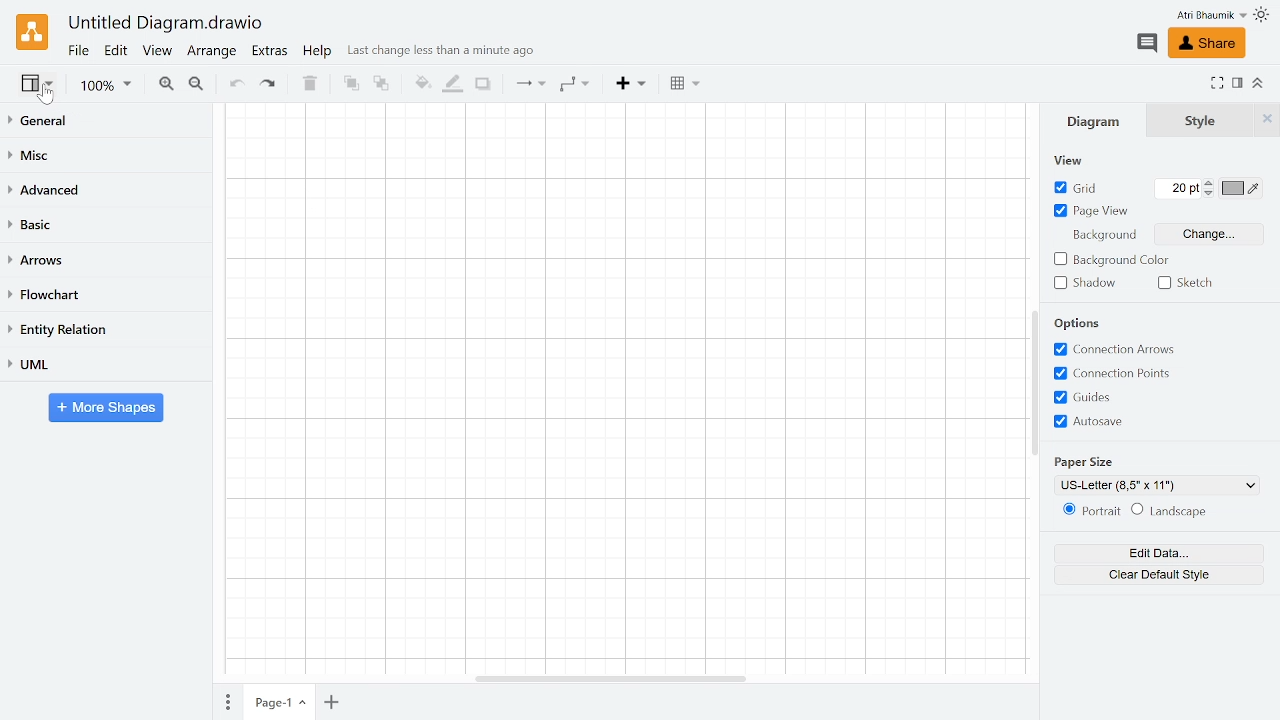 Image resolution: width=1280 pixels, height=720 pixels. Describe the element at coordinates (1148, 44) in the screenshot. I see `Comment` at that location.